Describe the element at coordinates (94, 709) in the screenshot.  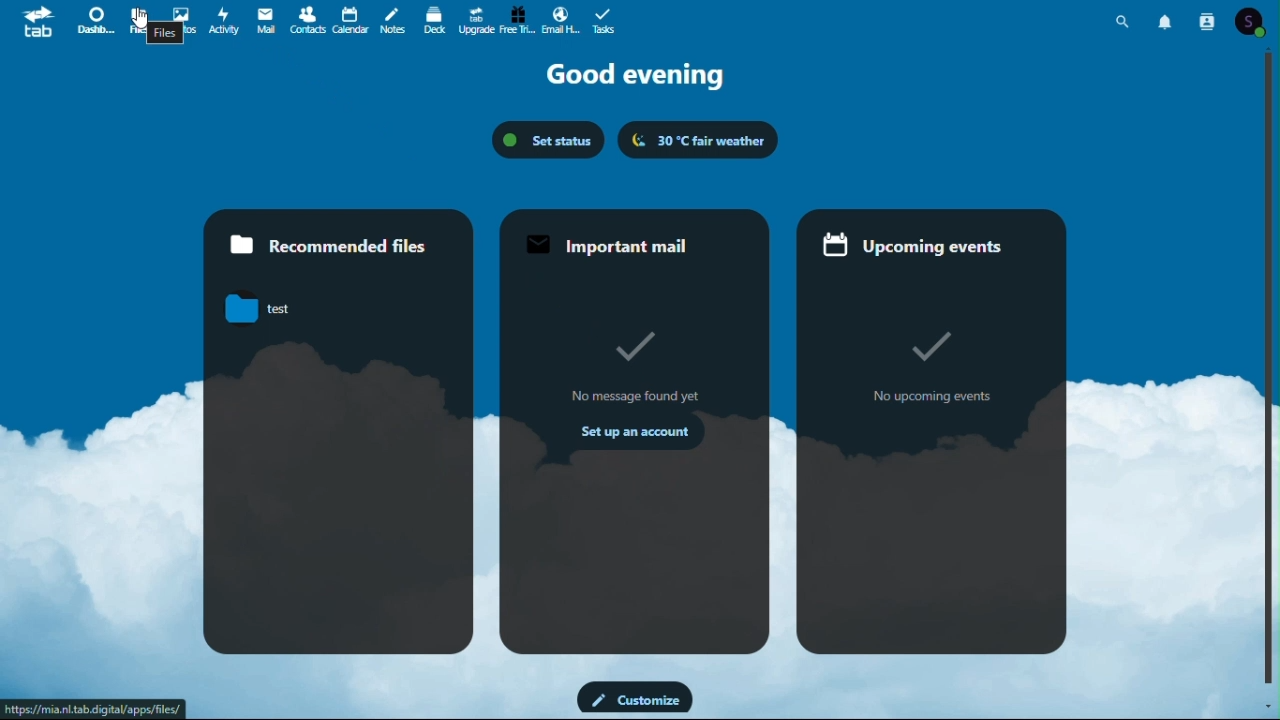
I see `URL` at that location.